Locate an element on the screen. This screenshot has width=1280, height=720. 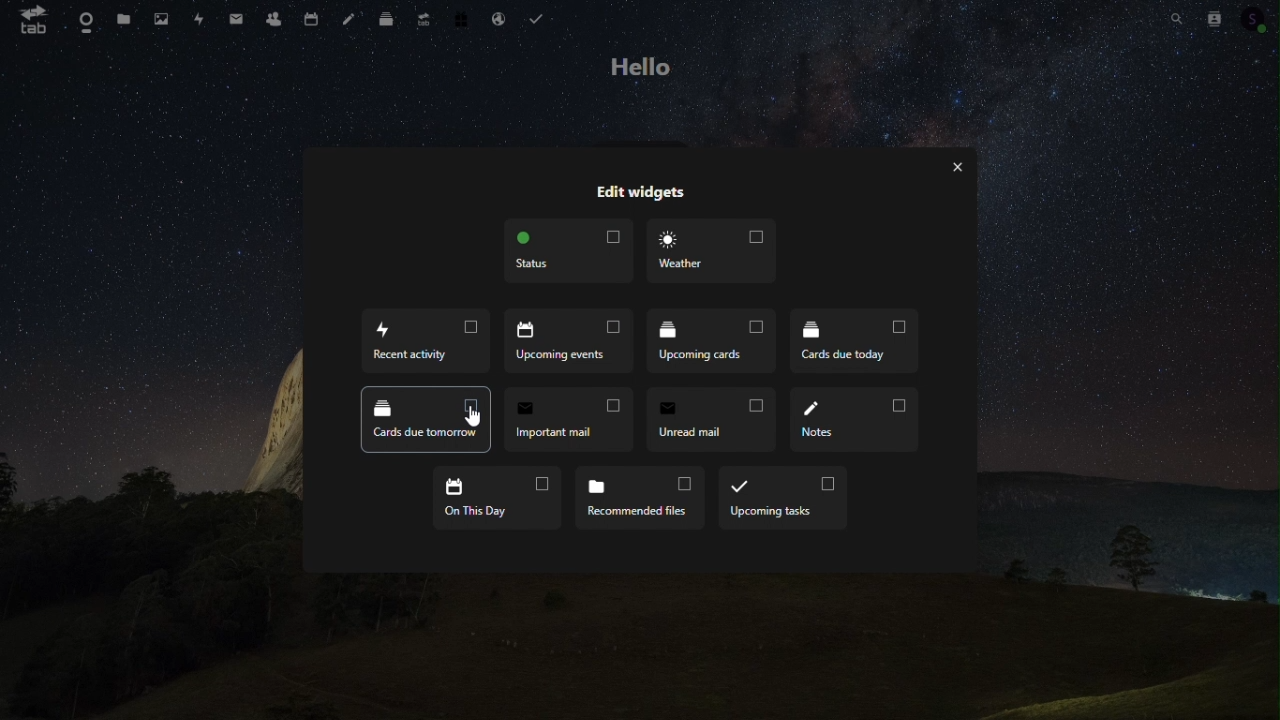
Activity is located at coordinates (197, 18).